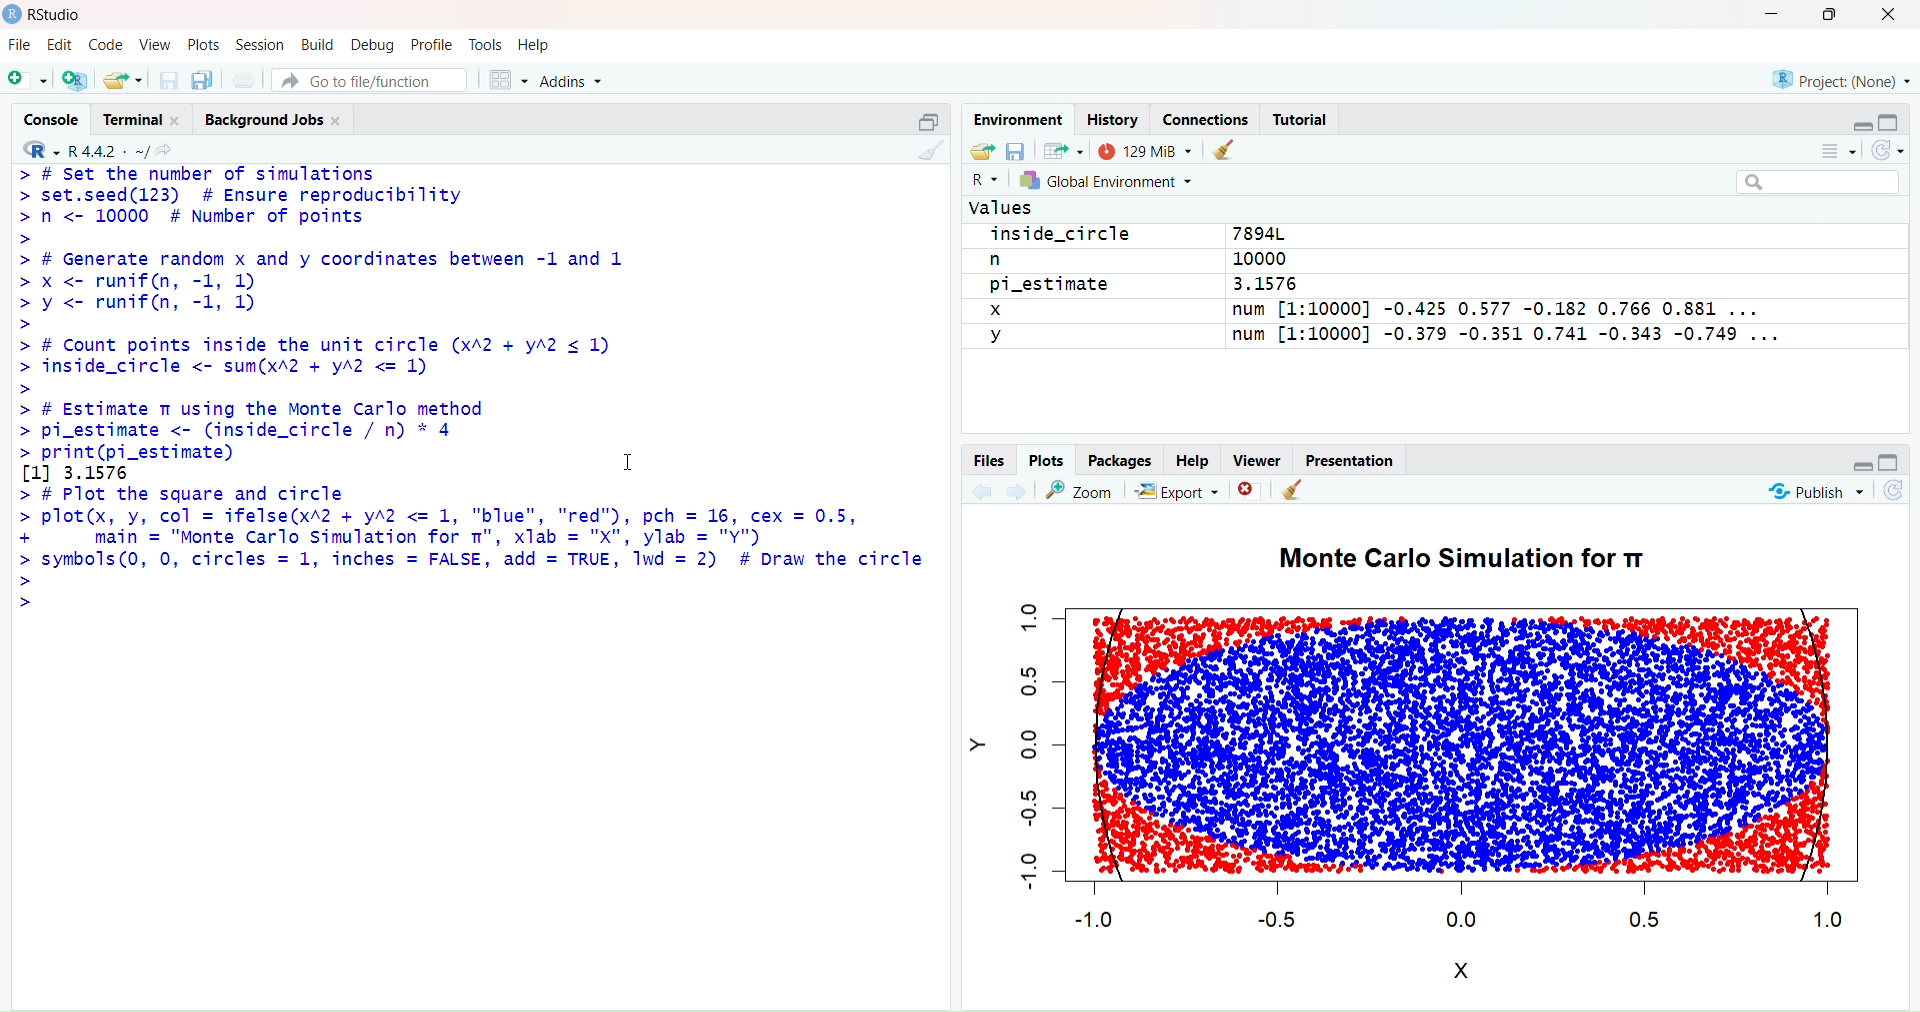 The image size is (1920, 1012). I want to click on Debug, so click(376, 43).